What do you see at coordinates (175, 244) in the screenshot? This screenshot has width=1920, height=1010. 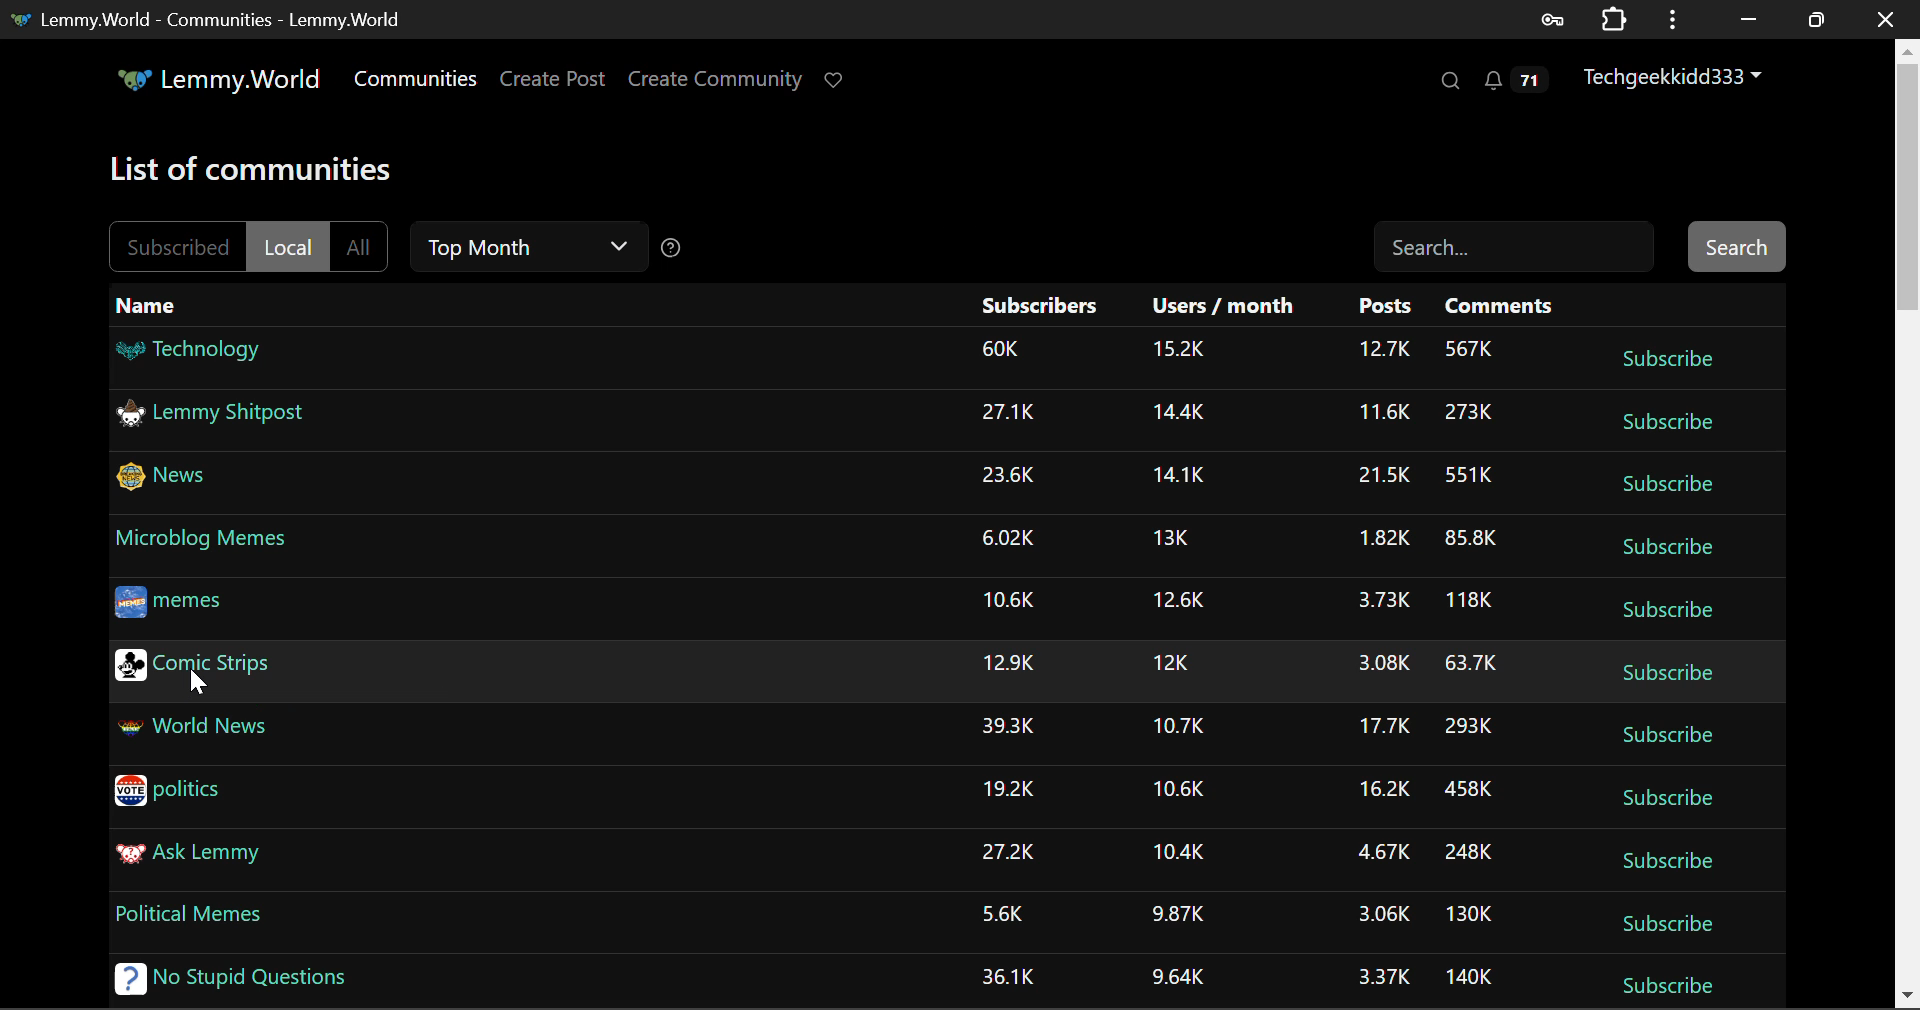 I see `Subscribed` at bounding box center [175, 244].